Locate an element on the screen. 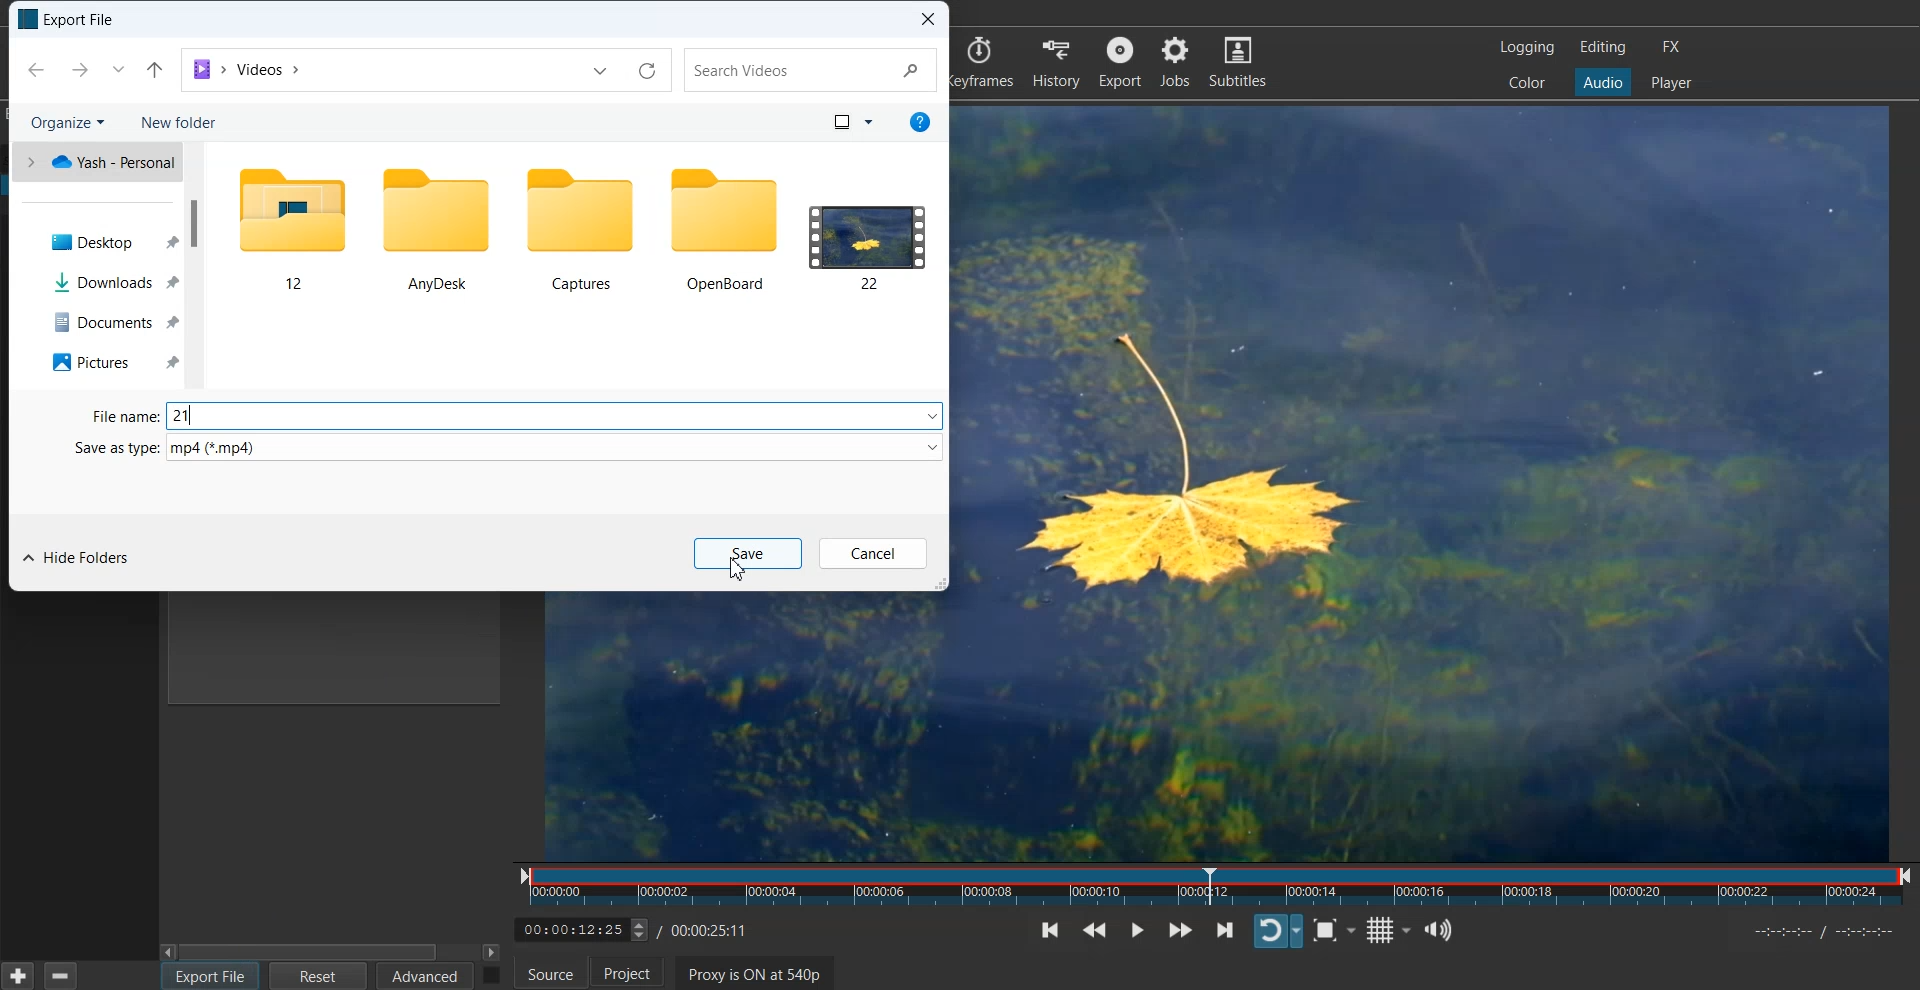 This screenshot has height=990, width=1920. Yash Personal is located at coordinates (105, 164).